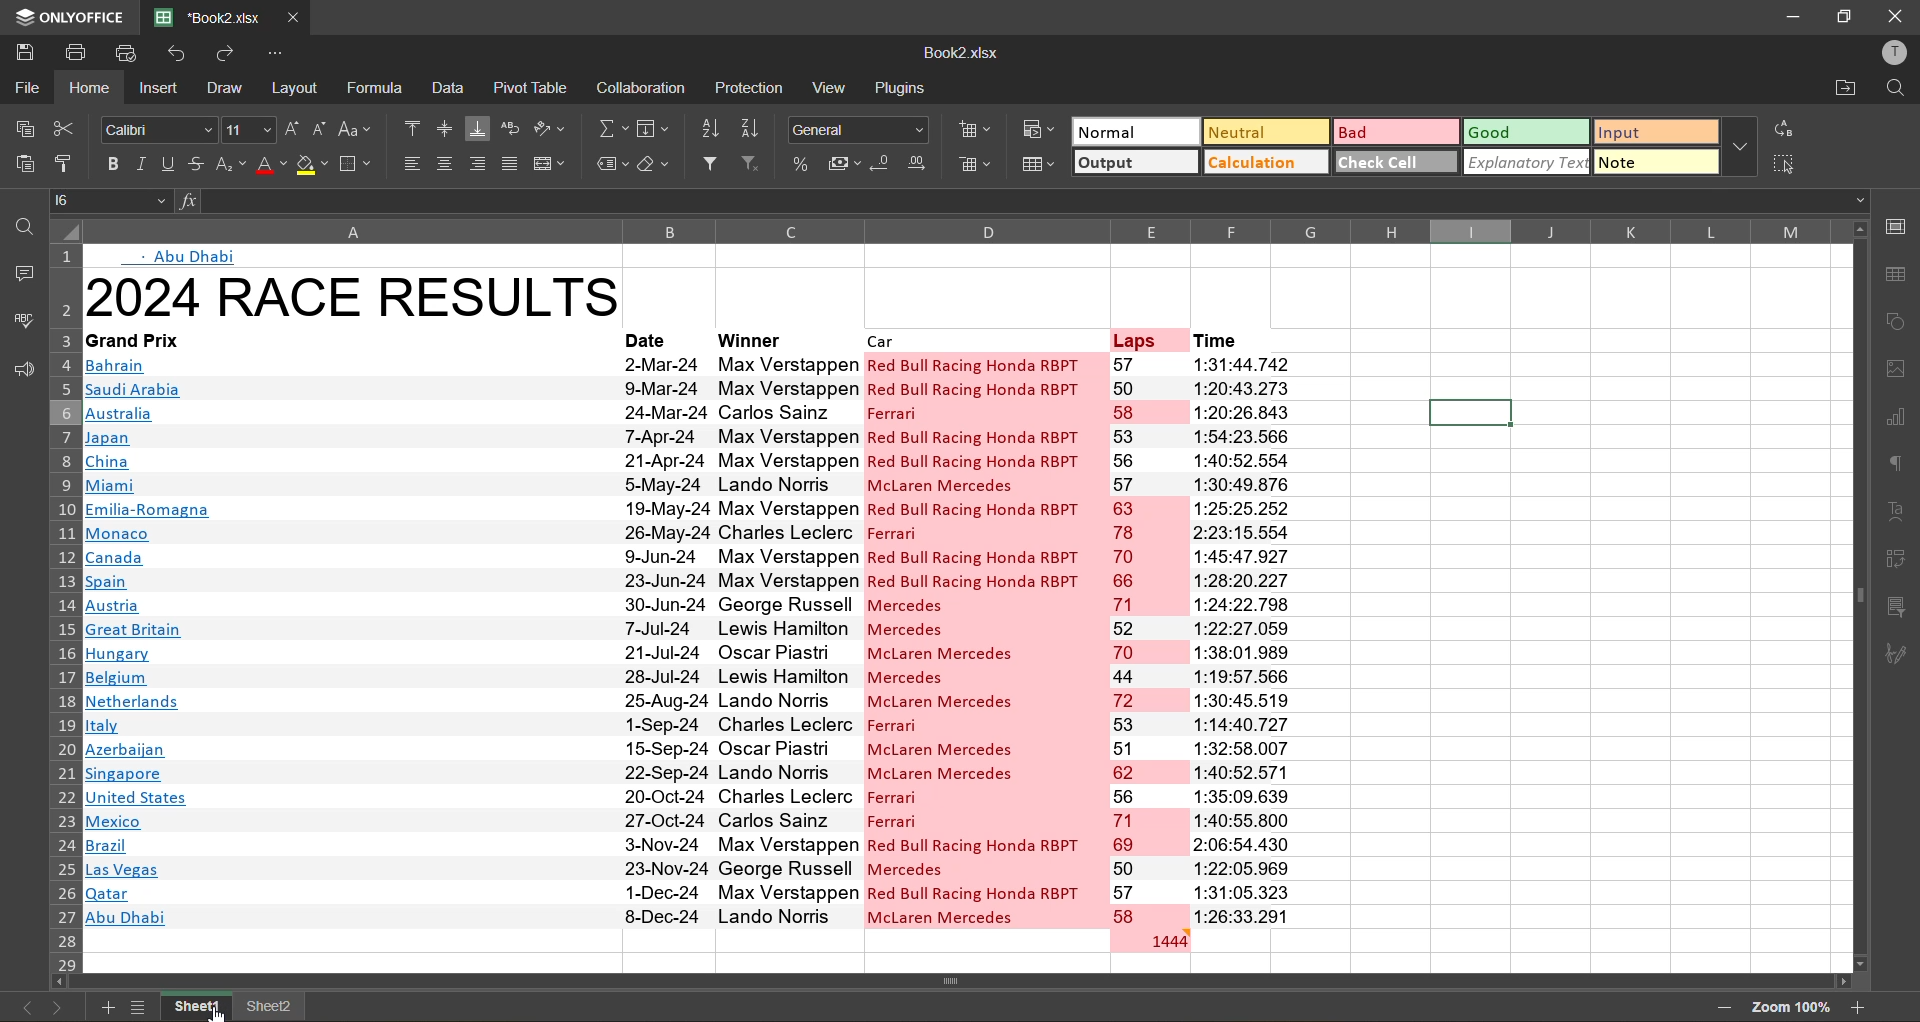 The image size is (1920, 1022). What do you see at coordinates (922, 164) in the screenshot?
I see `increase decimal` at bounding box center [922, 164].